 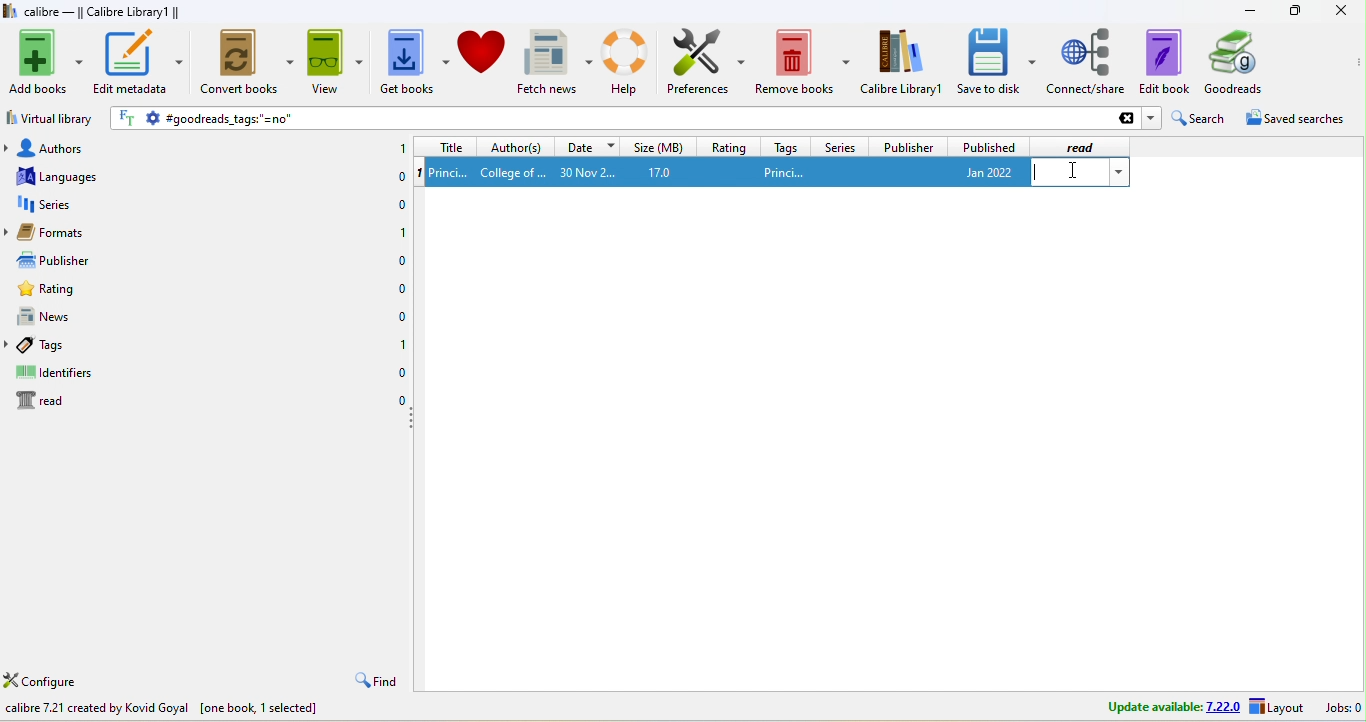 I want to click on view, so click(x=335, y=61).